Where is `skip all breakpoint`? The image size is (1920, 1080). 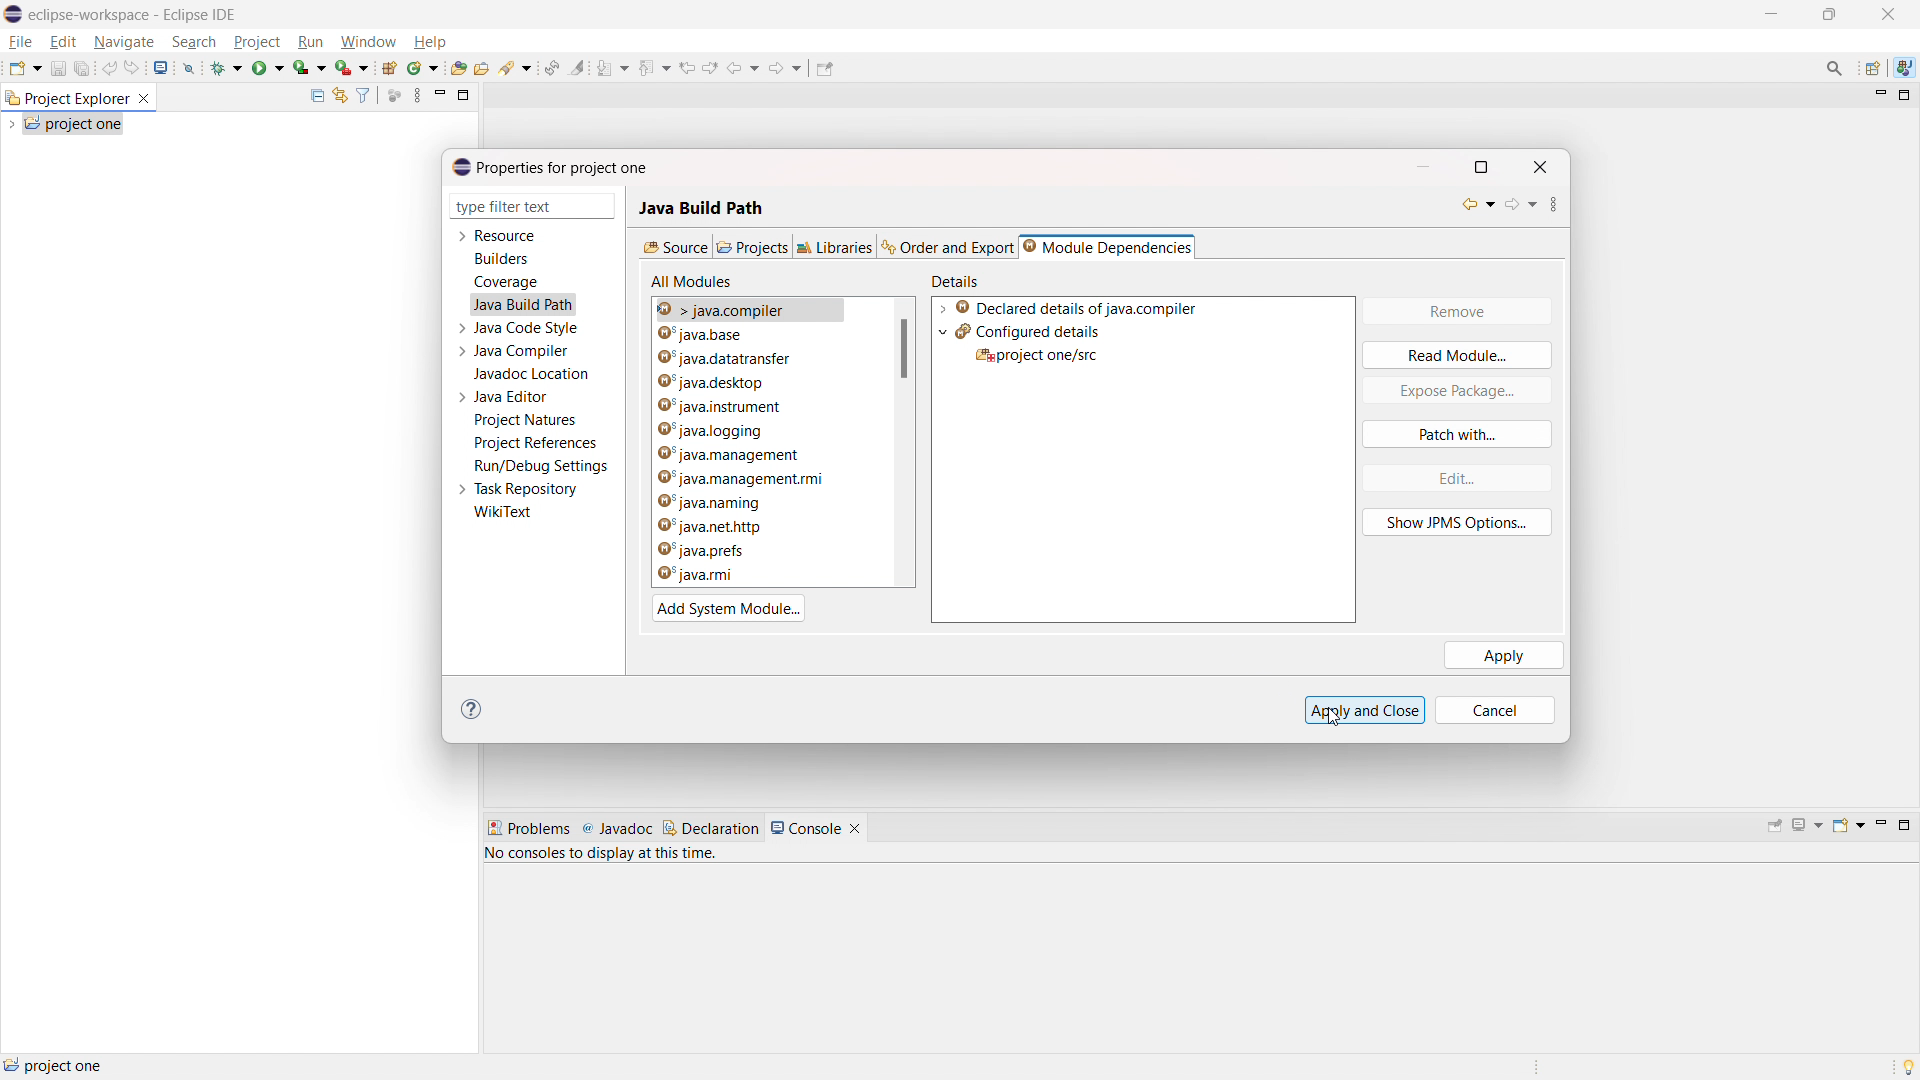 skip all breakpoint is located at coordinates (189, 66).